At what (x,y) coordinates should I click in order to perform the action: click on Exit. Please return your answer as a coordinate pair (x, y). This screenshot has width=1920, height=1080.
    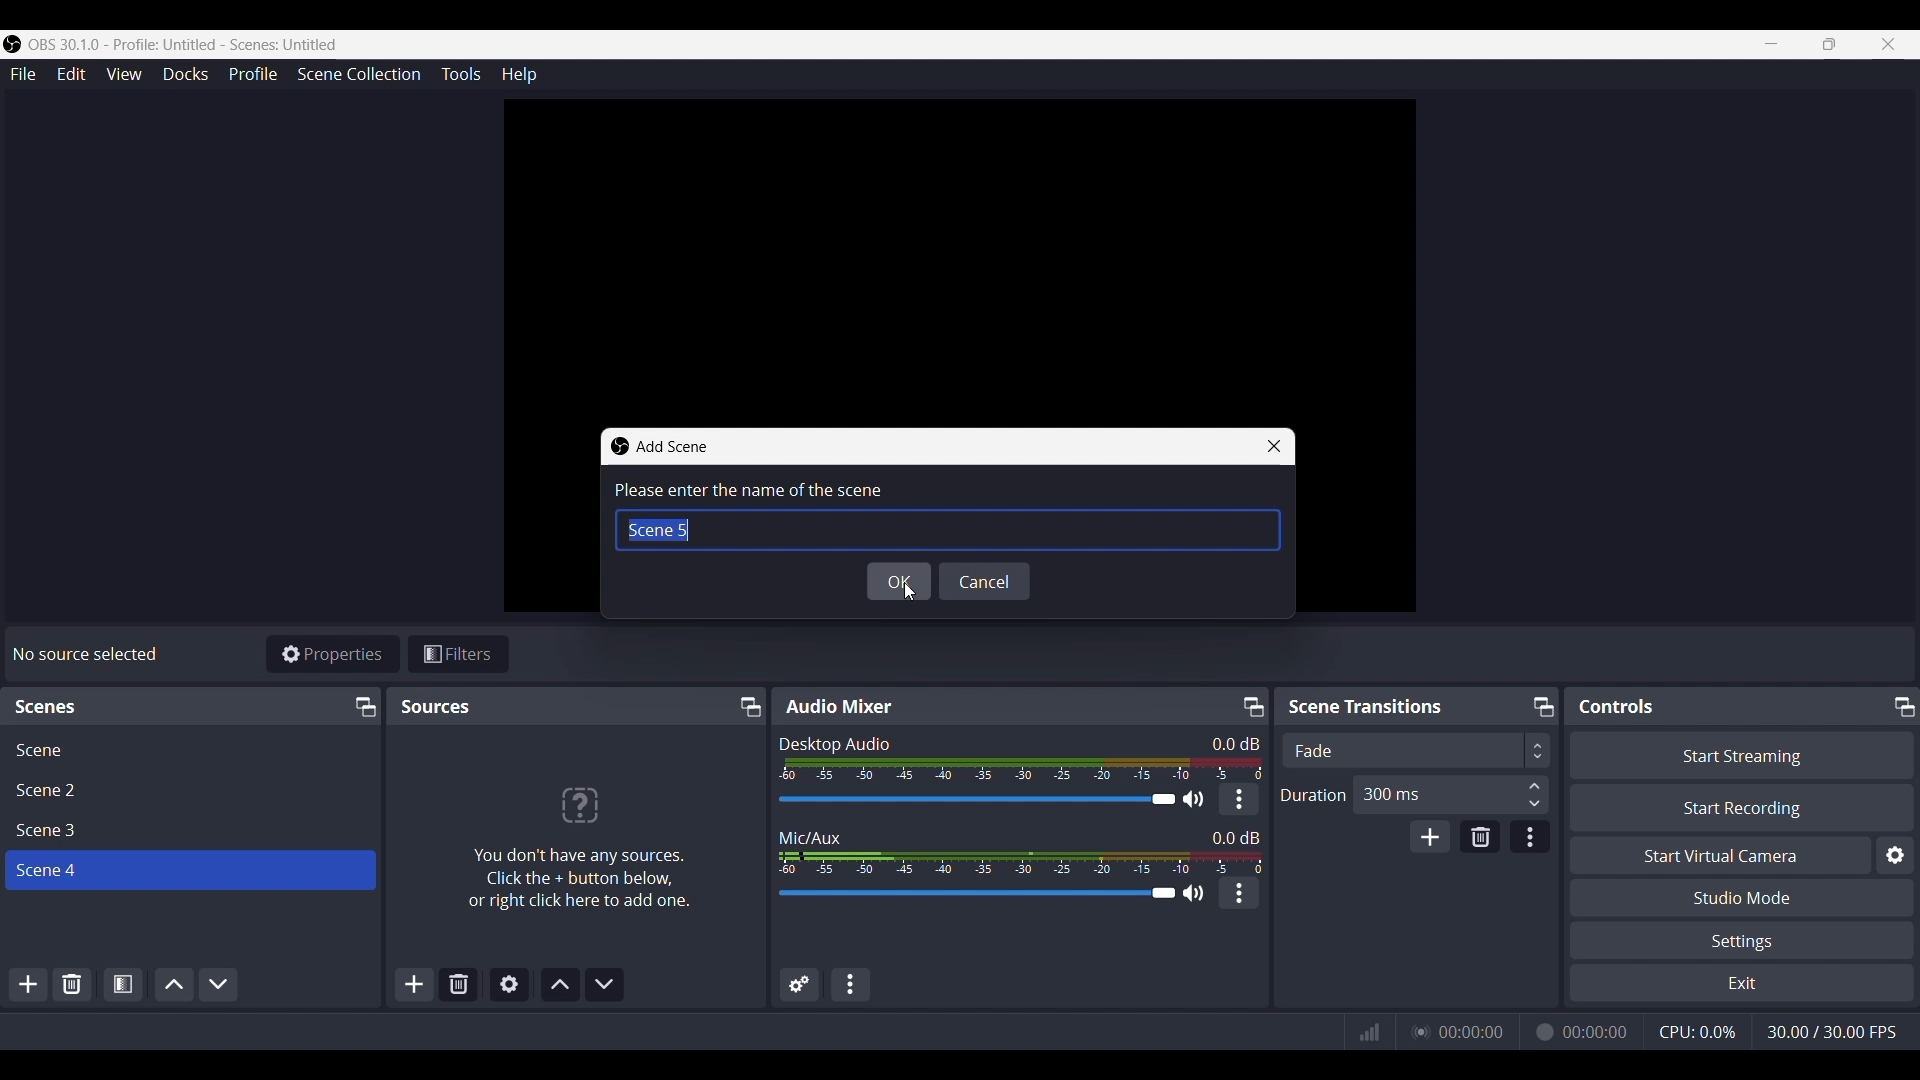
    Looking at the image, I should click on (1742, 983).